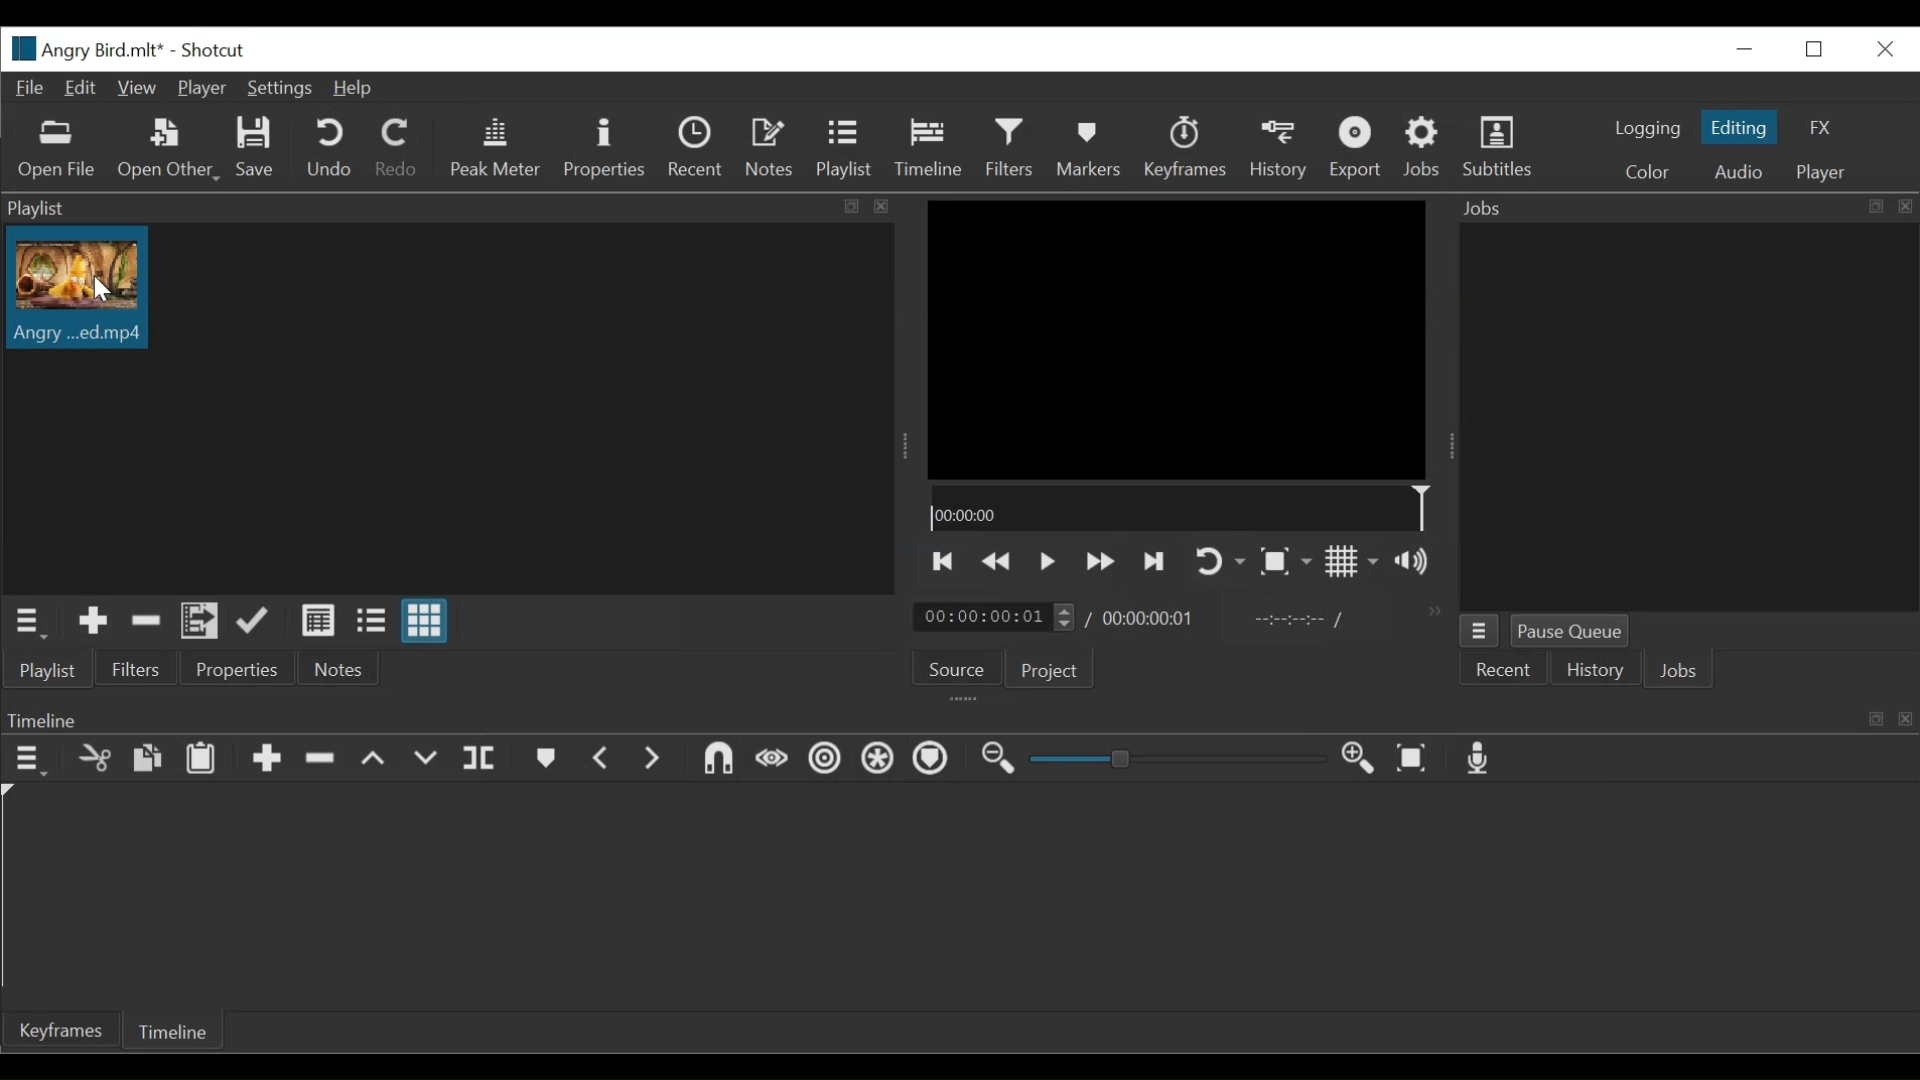  What do you see at coordinates (135, 90) in the screenshot?
I see `` at bounding box center [135, 90].